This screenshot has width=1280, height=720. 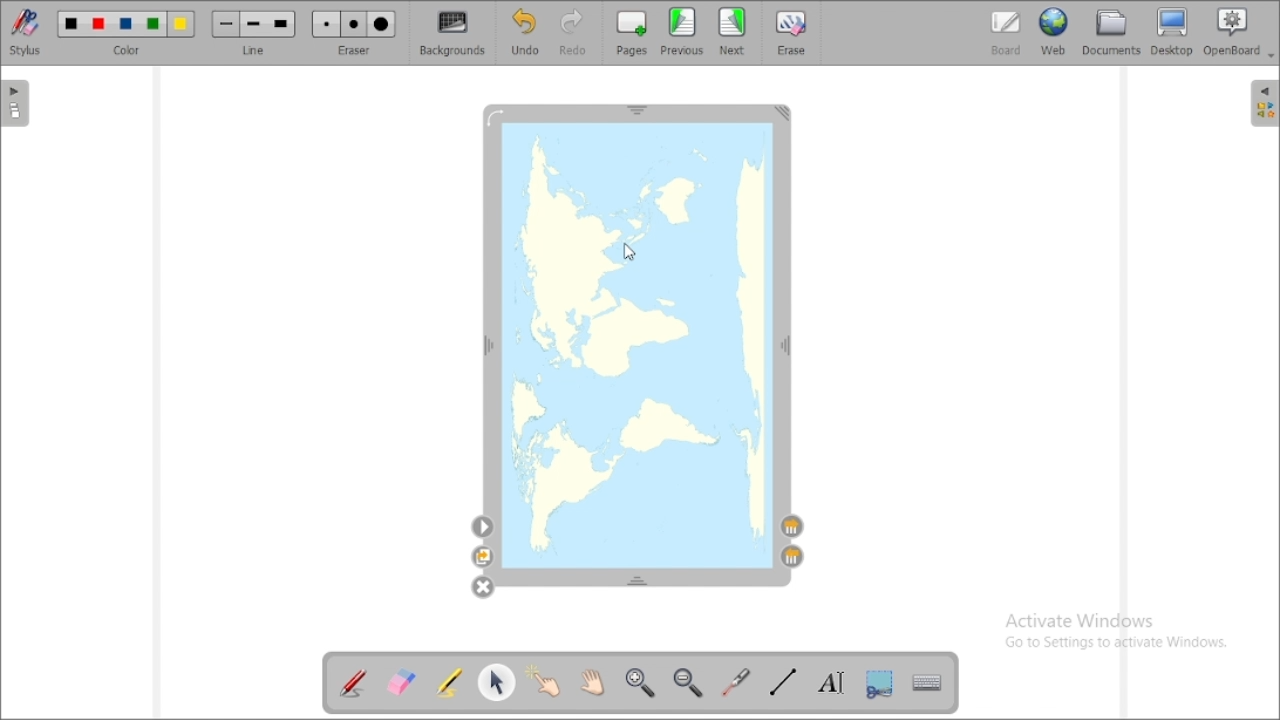 What do you see at coordinates (497, 117) in the screenshot?
I see `rotate` at bounding box center [497, 117].